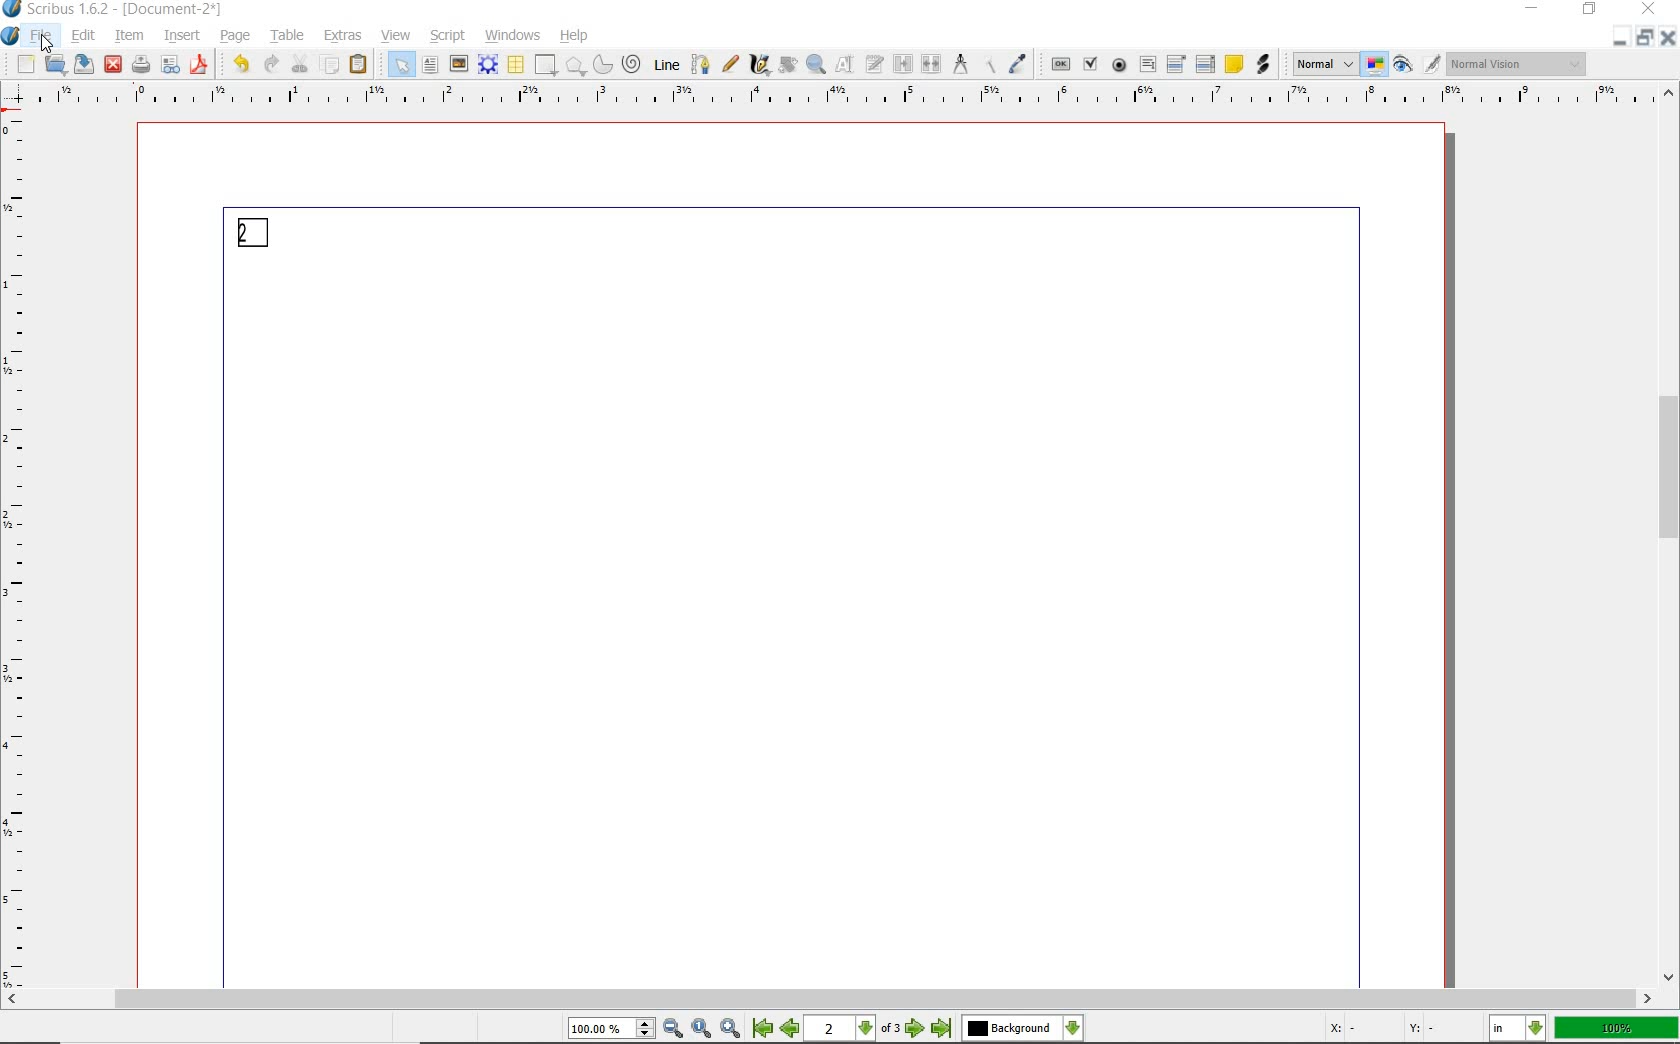  What do you see at coordinates (299, 63) in the screenshot?
I see `cut` at bounding box center [299, 63].